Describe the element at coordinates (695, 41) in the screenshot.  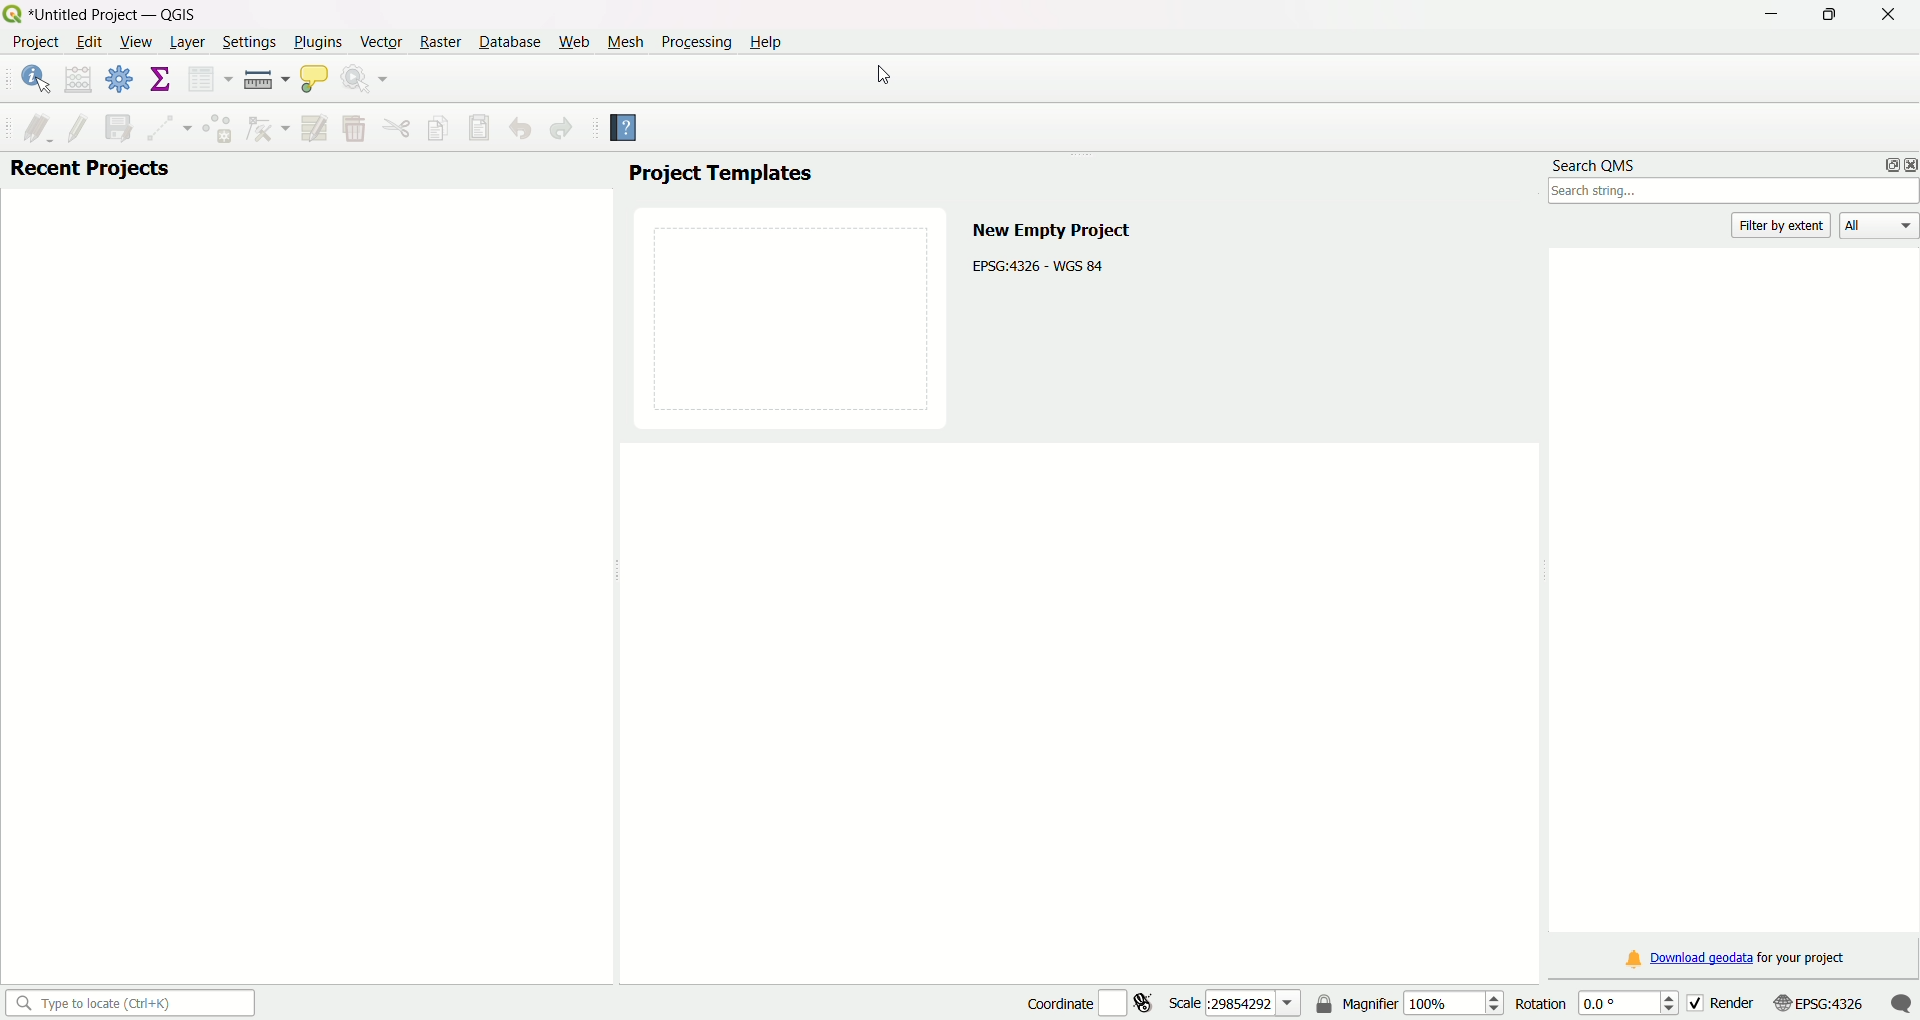
I see `Processing` at that location.